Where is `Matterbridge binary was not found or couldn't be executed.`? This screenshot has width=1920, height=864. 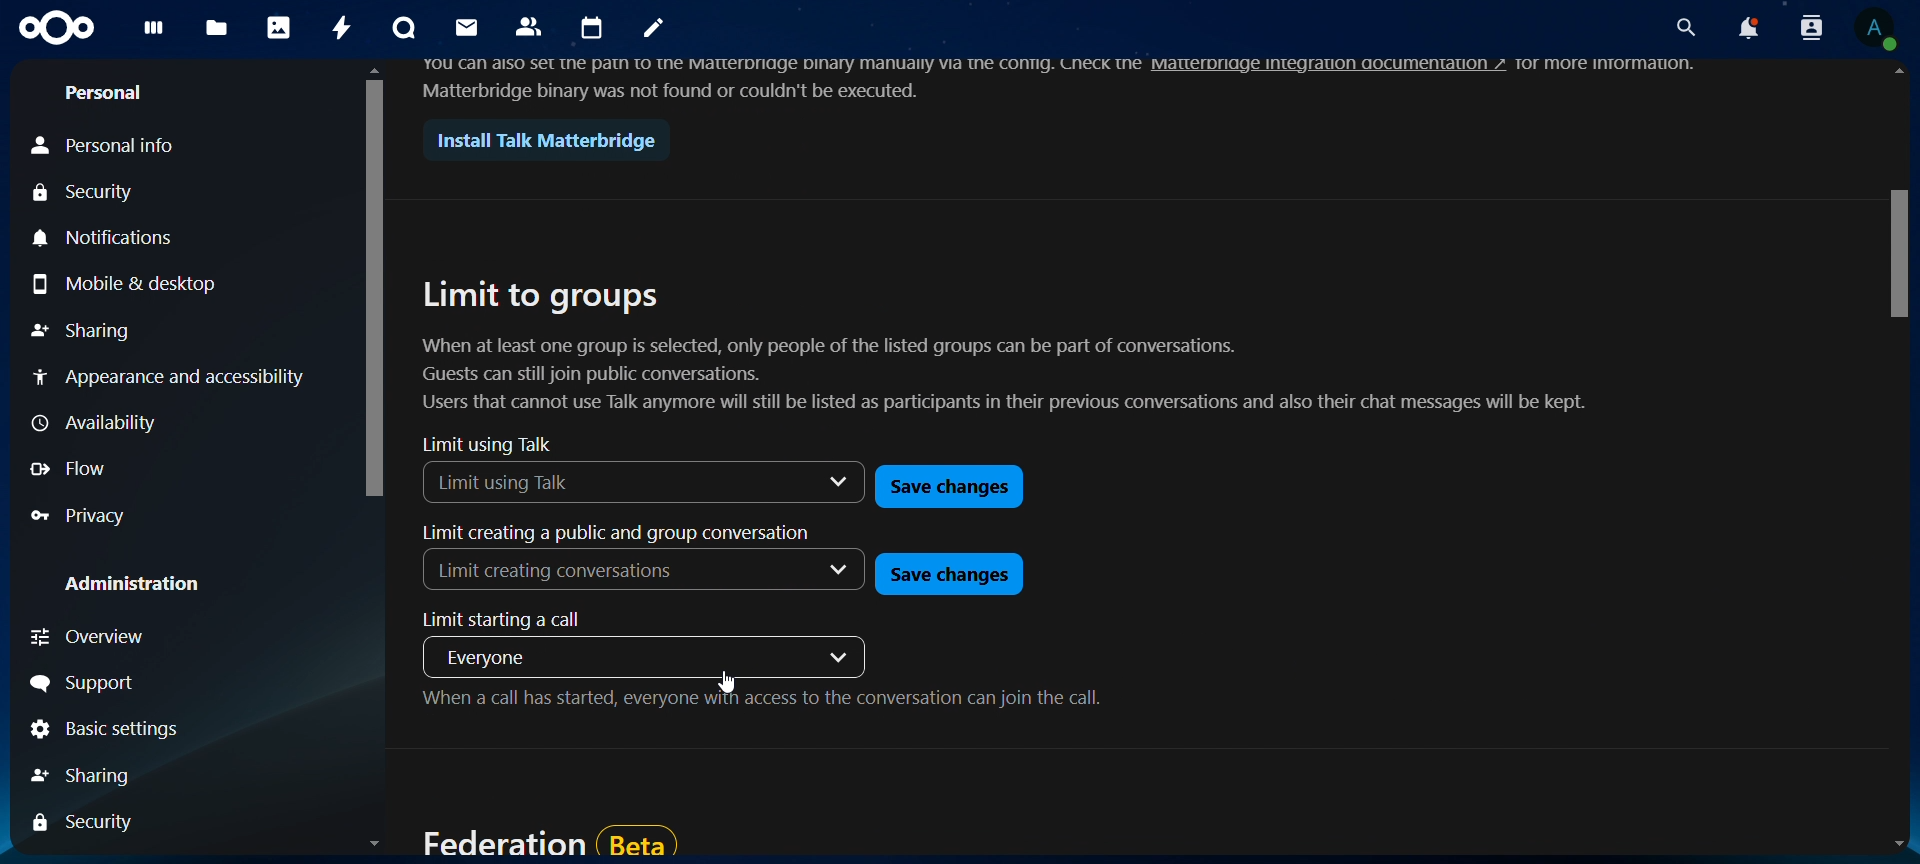 Matterbridge binary was not found or couldn't be executed. is located at coordinates (673, 91).